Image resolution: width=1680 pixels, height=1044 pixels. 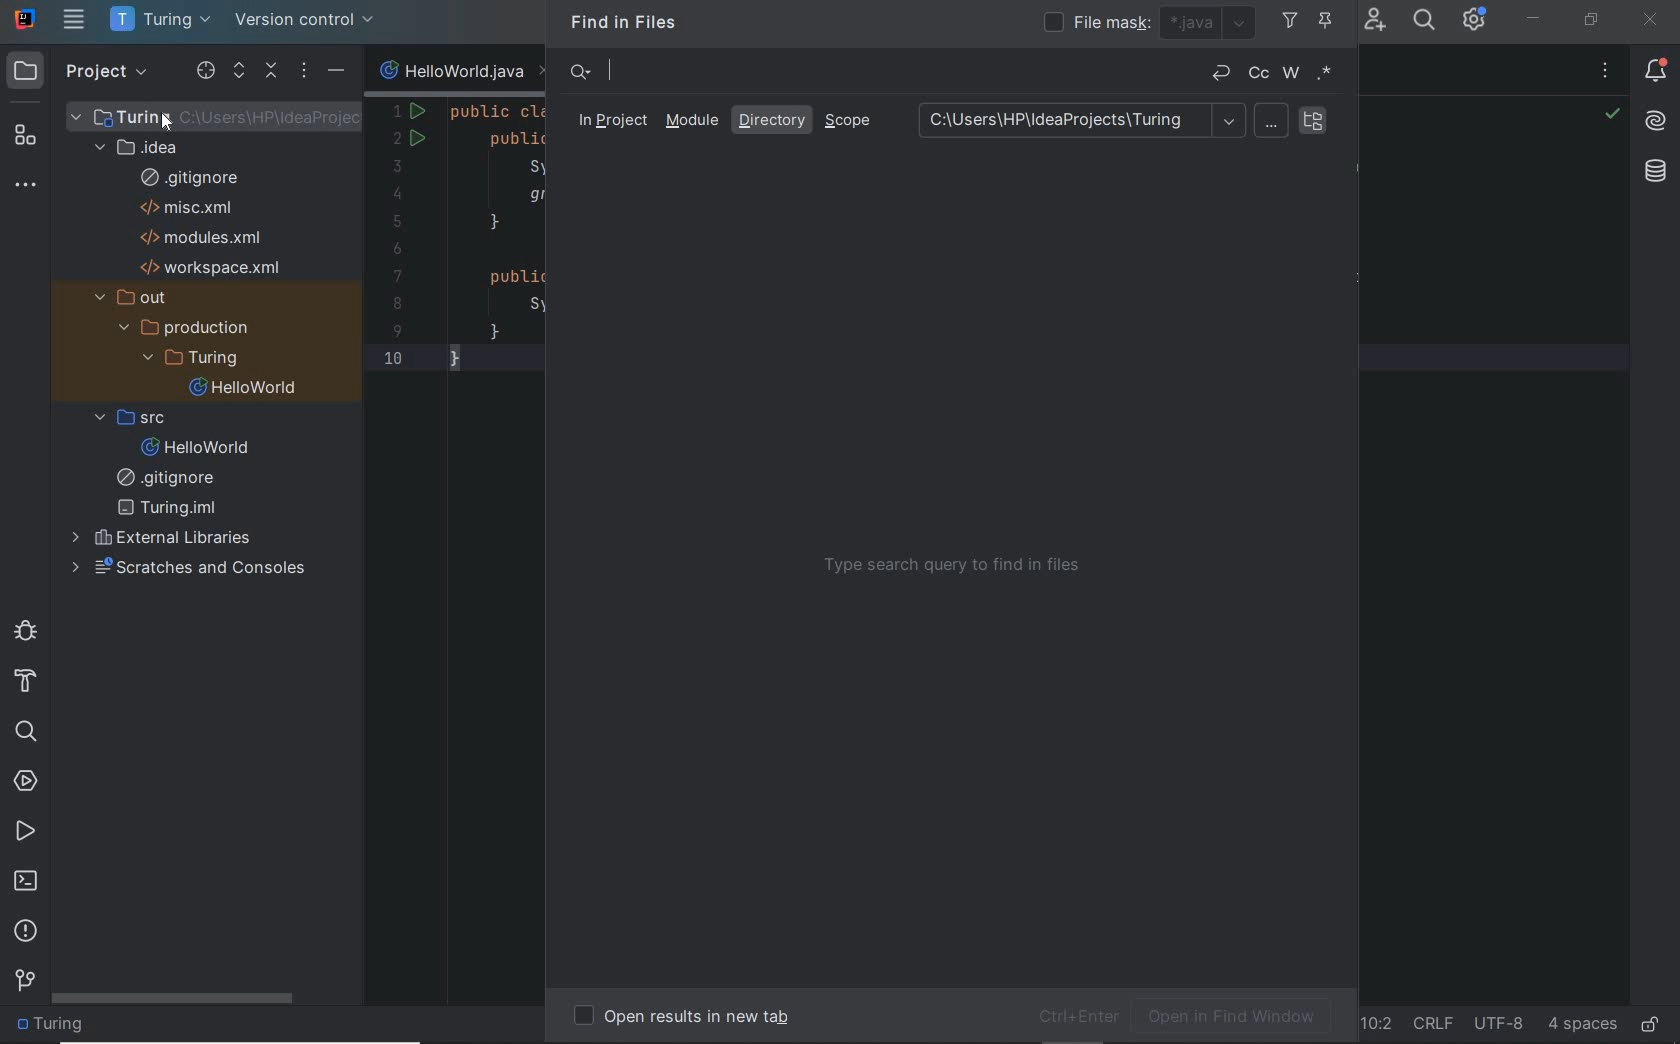 I want to click on make file ready only, so click(x=1655, y=1024).